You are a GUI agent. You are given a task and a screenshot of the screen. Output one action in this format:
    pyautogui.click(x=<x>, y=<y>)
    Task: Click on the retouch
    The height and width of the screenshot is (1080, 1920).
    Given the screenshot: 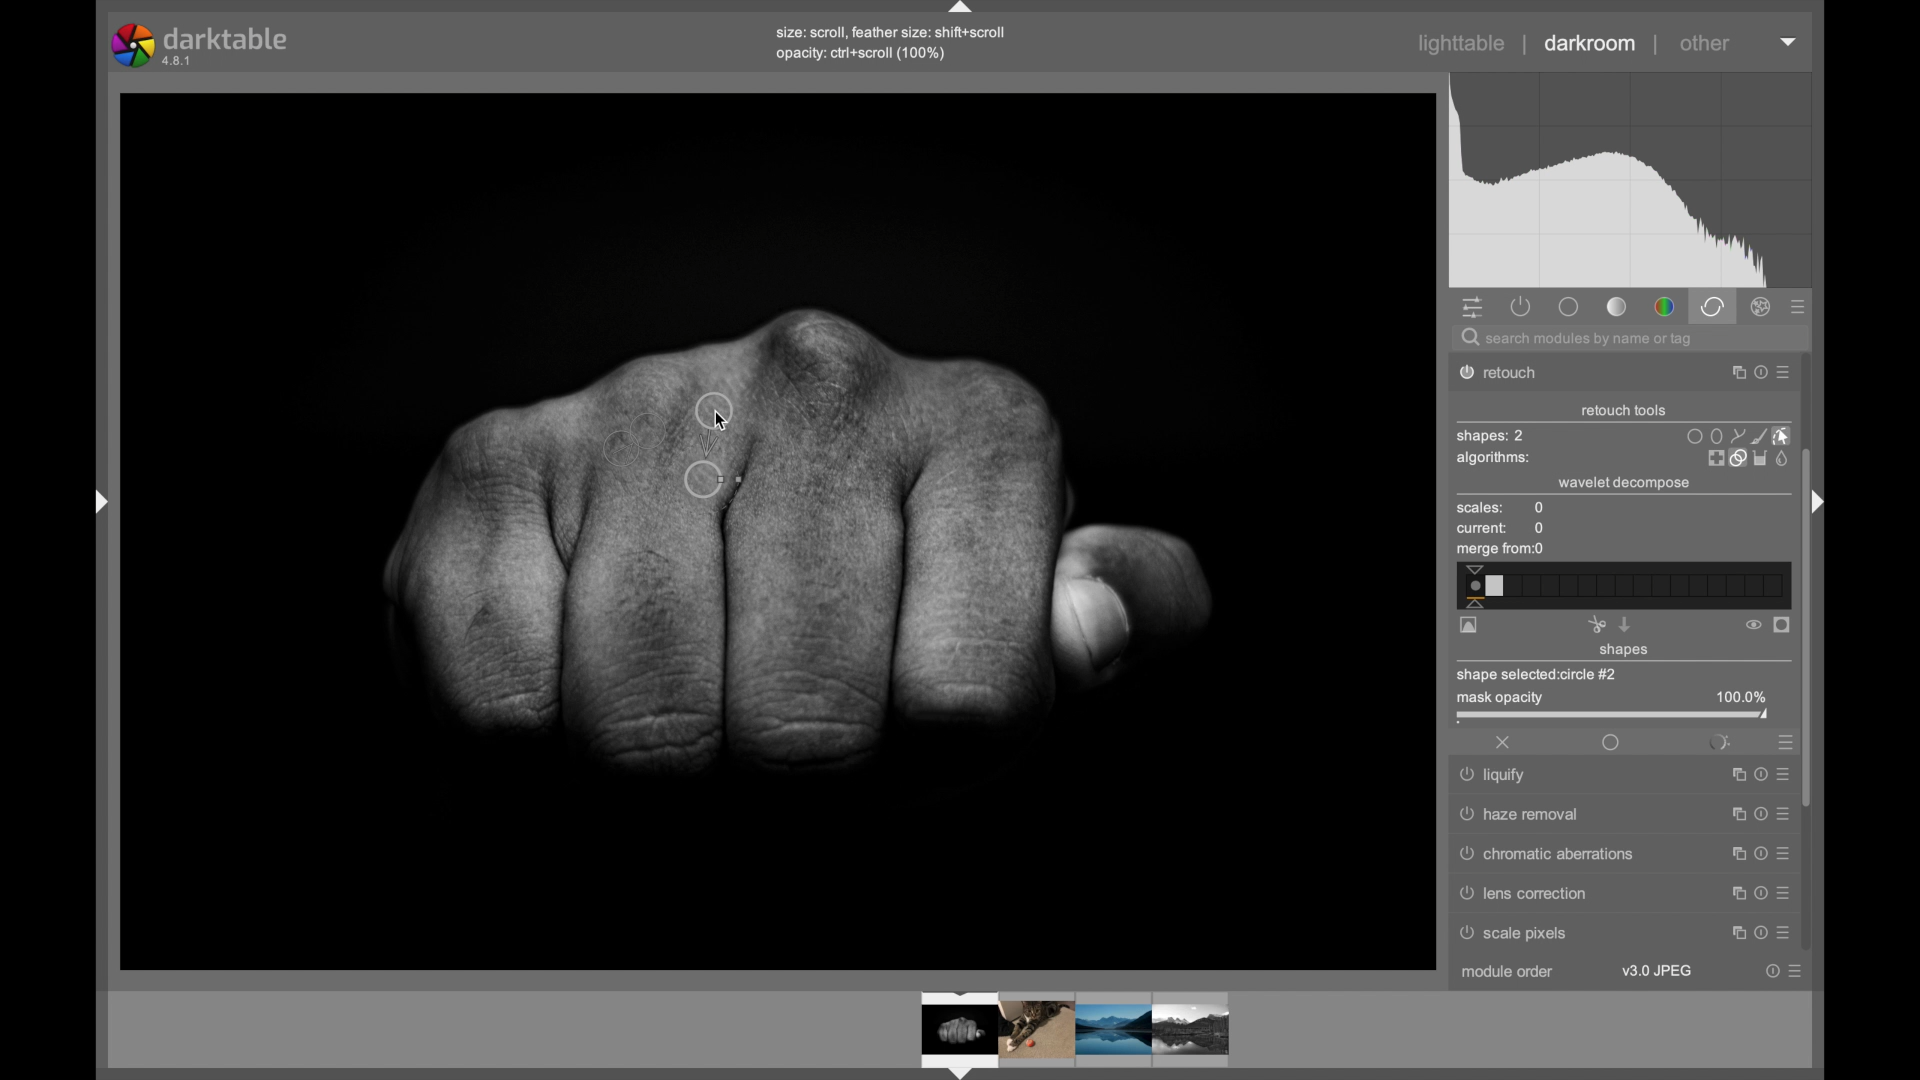 What is the action you would take?
    pyautogui.click(x=1510, y=373)
    